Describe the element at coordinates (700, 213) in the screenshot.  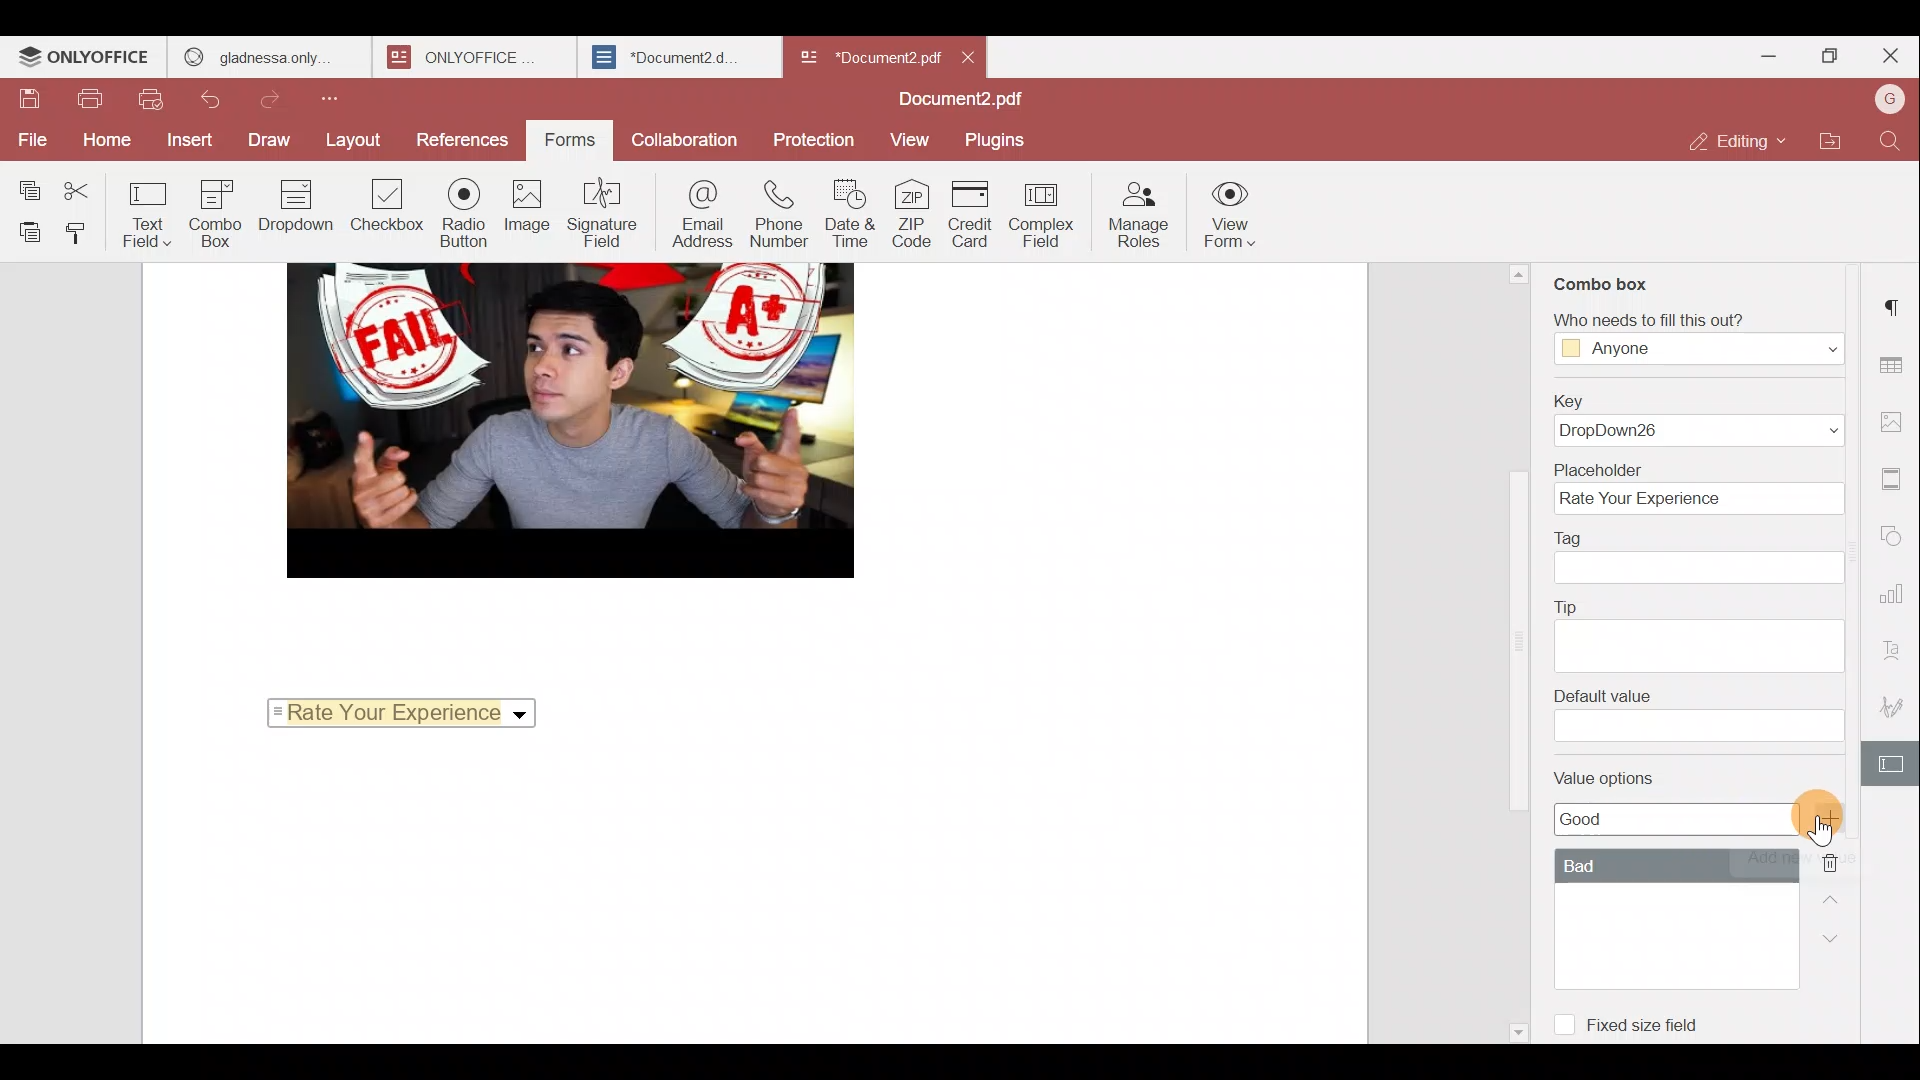
I see `Email address` at that location.